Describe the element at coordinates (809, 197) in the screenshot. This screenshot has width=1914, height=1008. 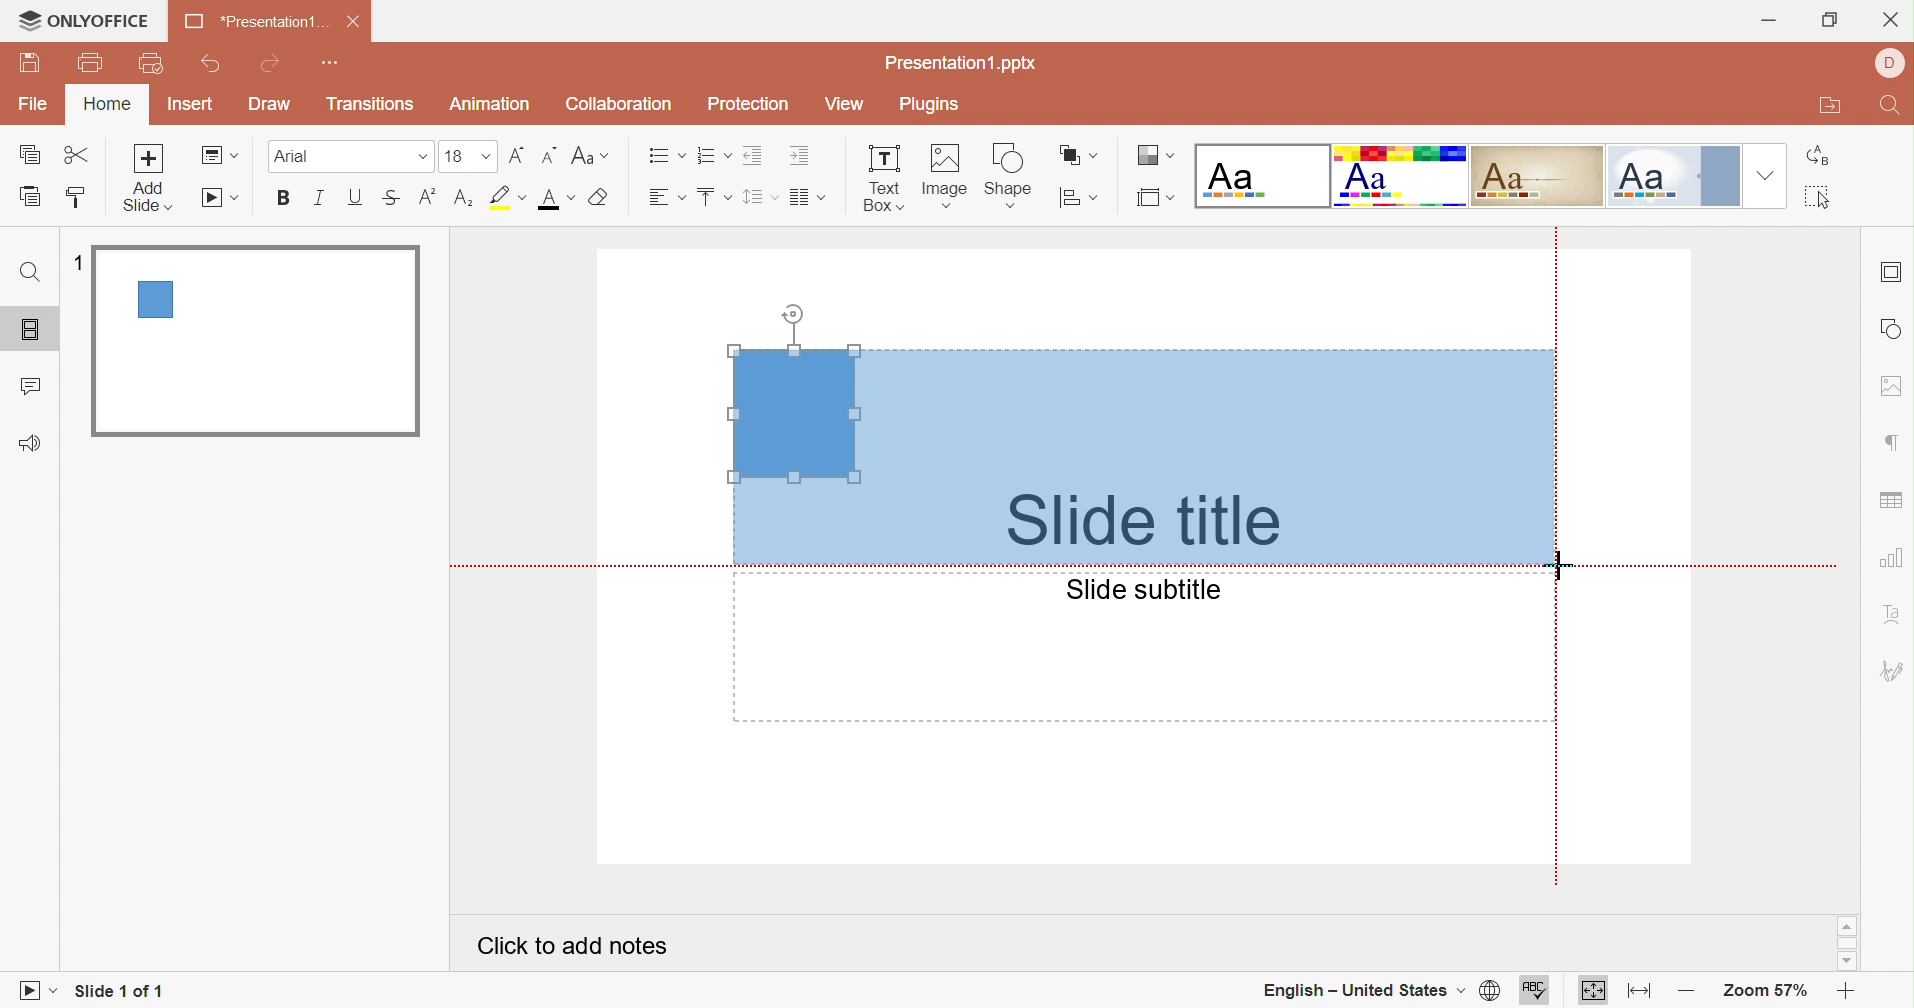
I see `Insert columns` at that location.